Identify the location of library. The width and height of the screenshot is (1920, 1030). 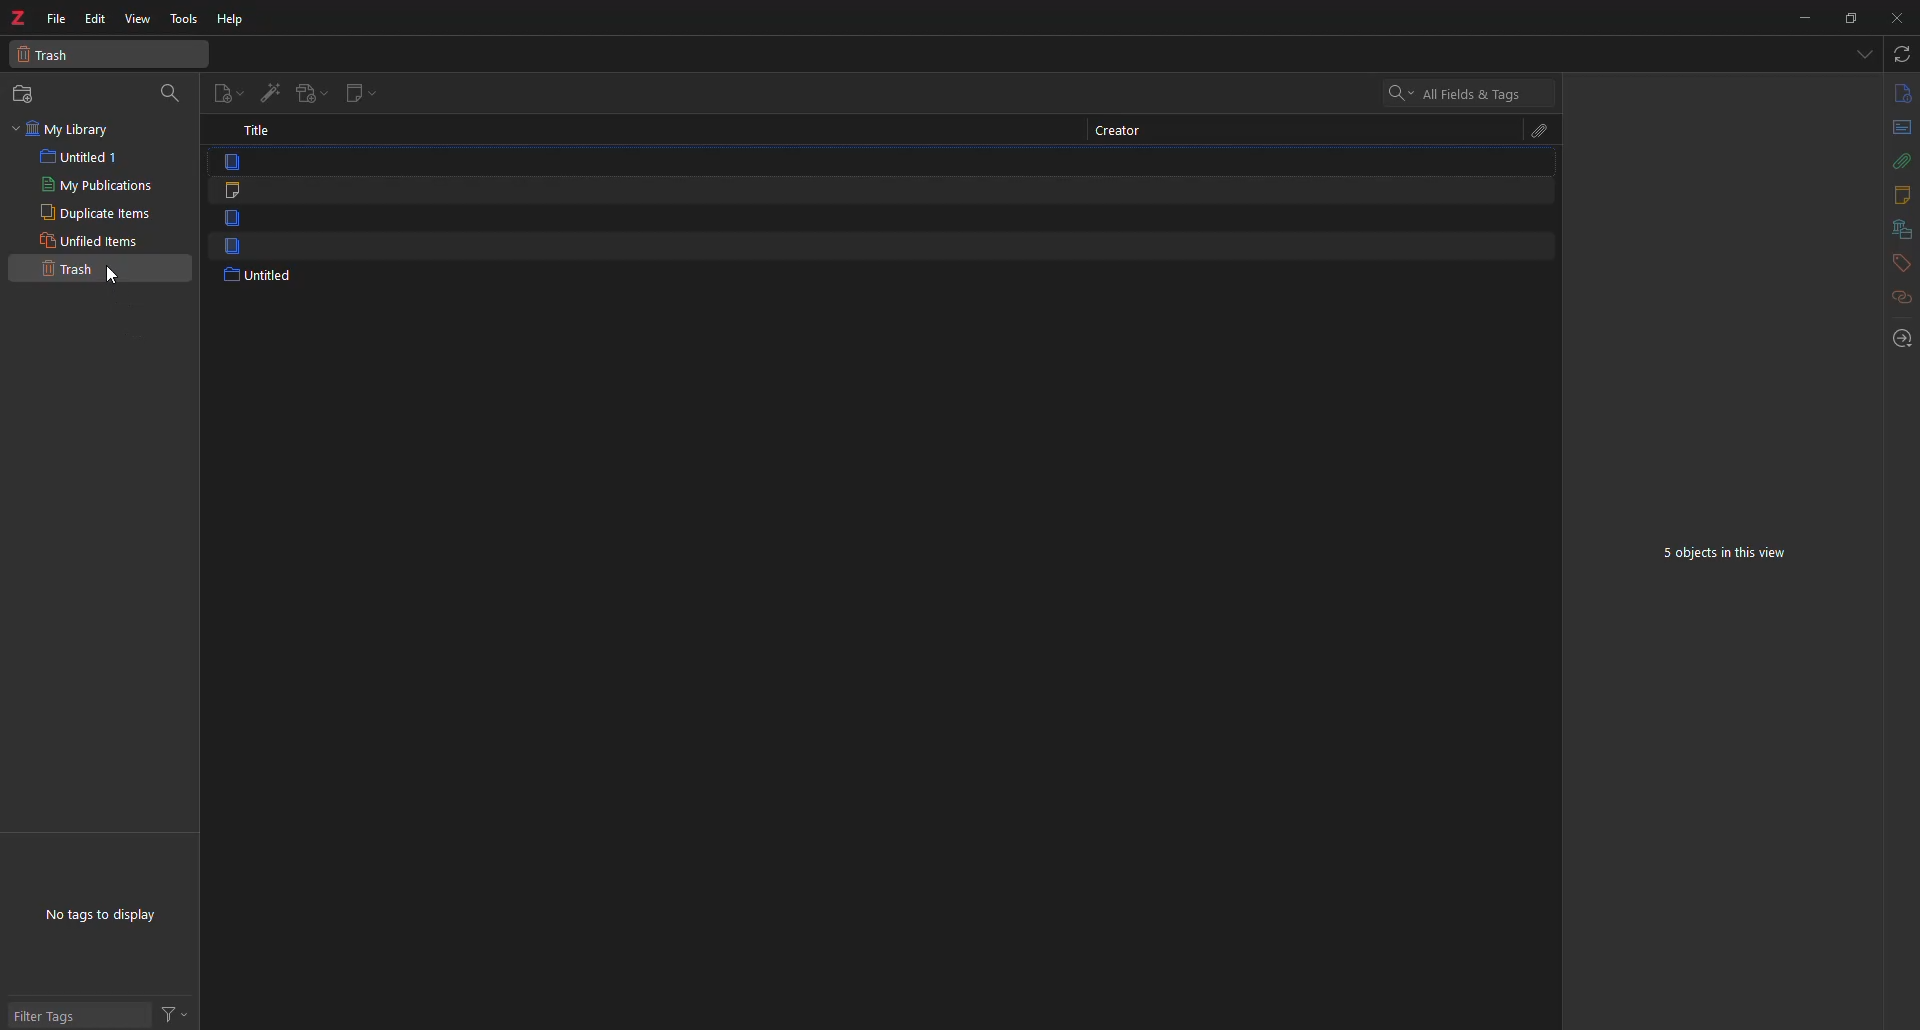
(1901, 229).